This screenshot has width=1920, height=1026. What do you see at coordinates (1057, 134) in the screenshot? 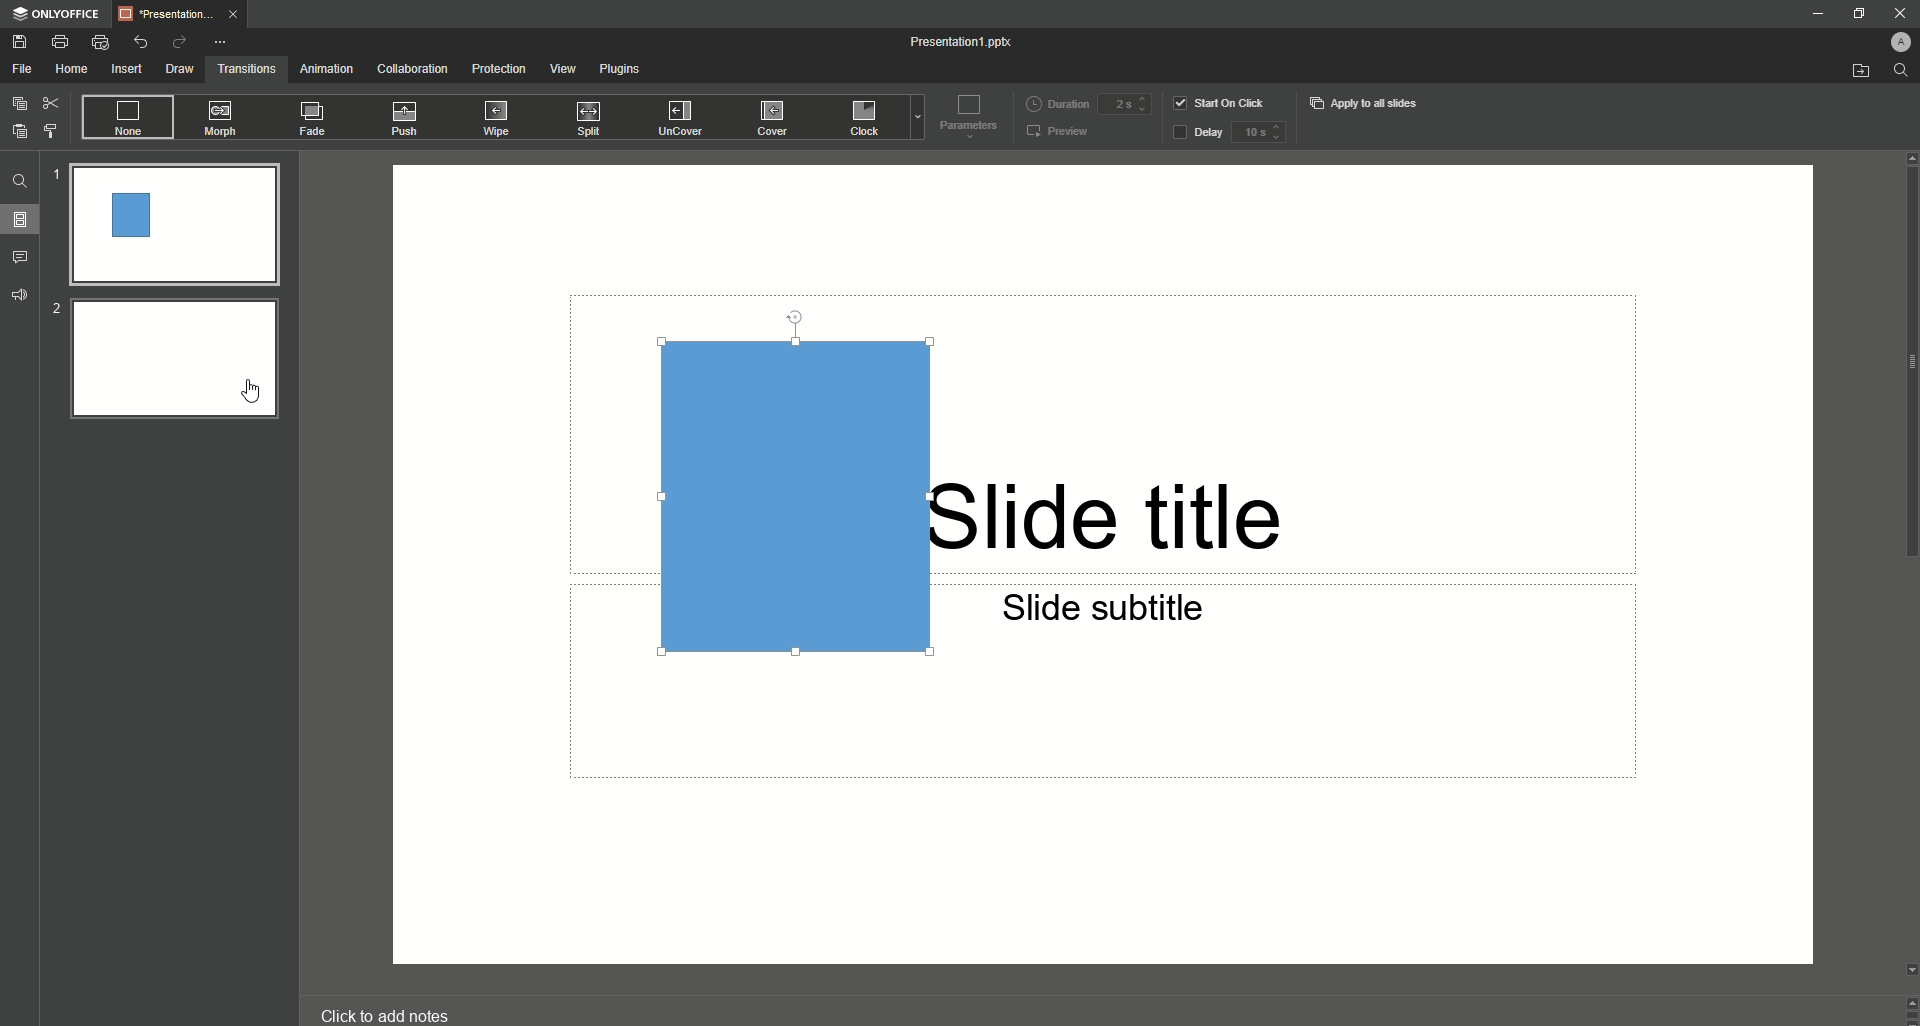
I see `Preview` at bounding box center [1057, 134].